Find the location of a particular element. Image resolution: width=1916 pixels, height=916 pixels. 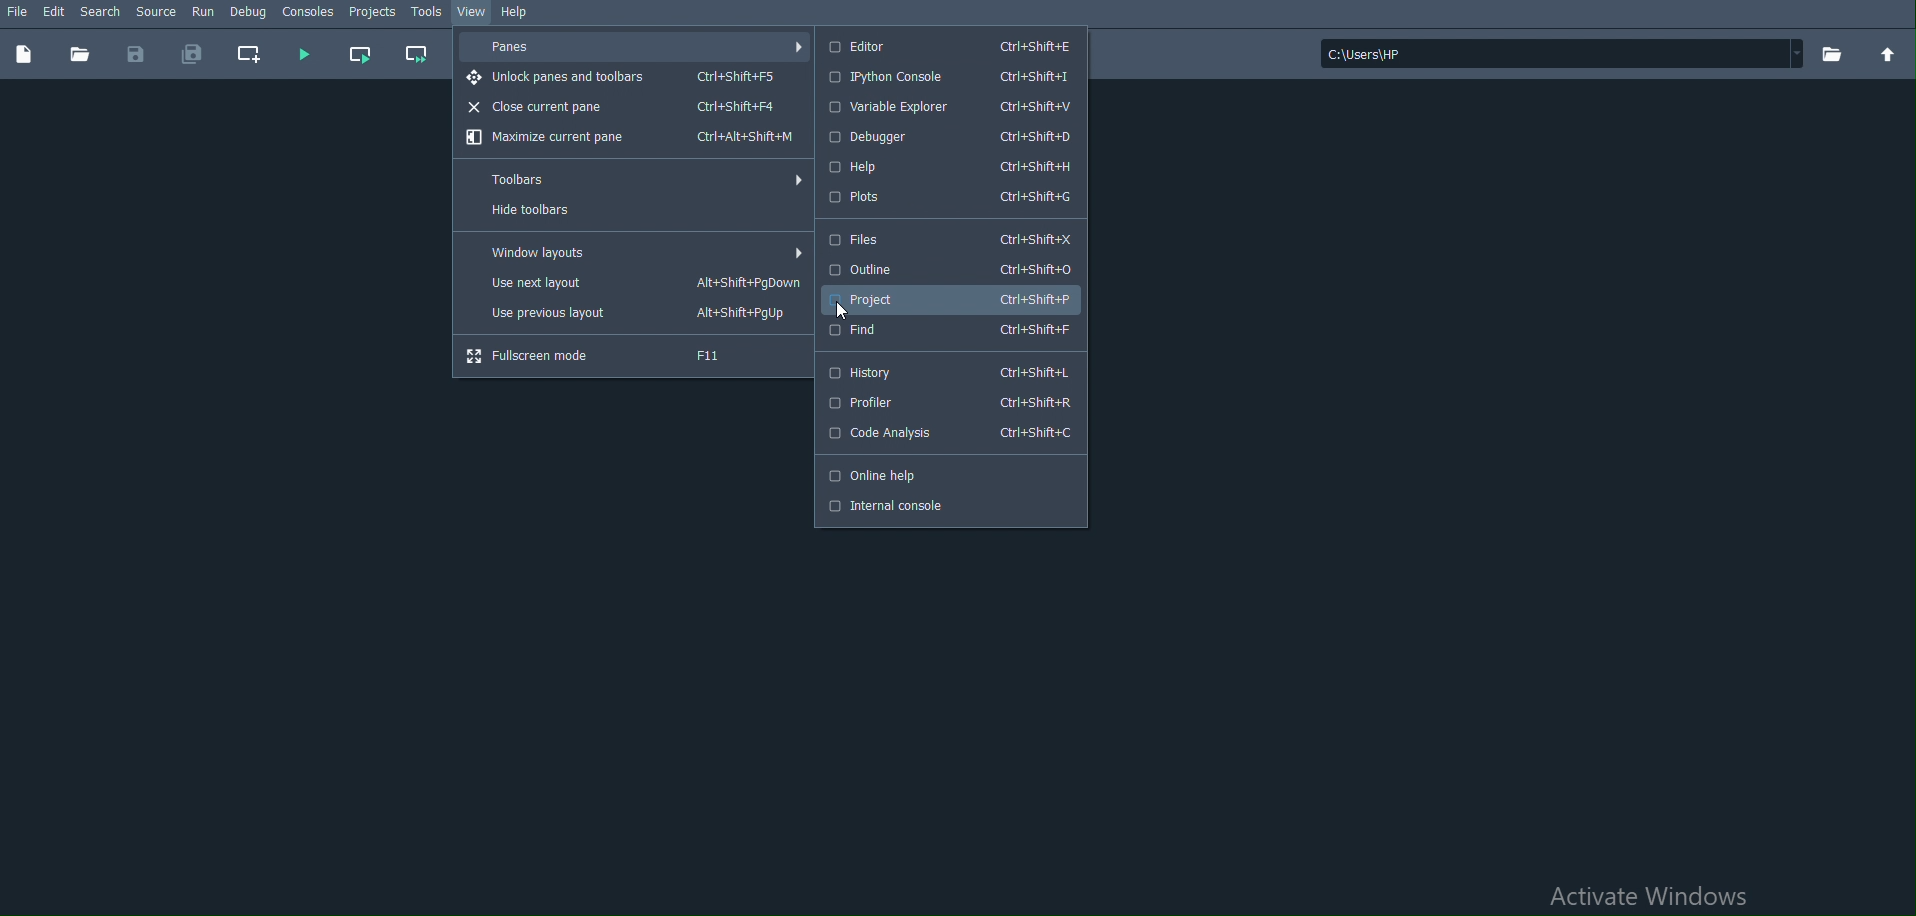

Source is located at coordinates (156, 10).